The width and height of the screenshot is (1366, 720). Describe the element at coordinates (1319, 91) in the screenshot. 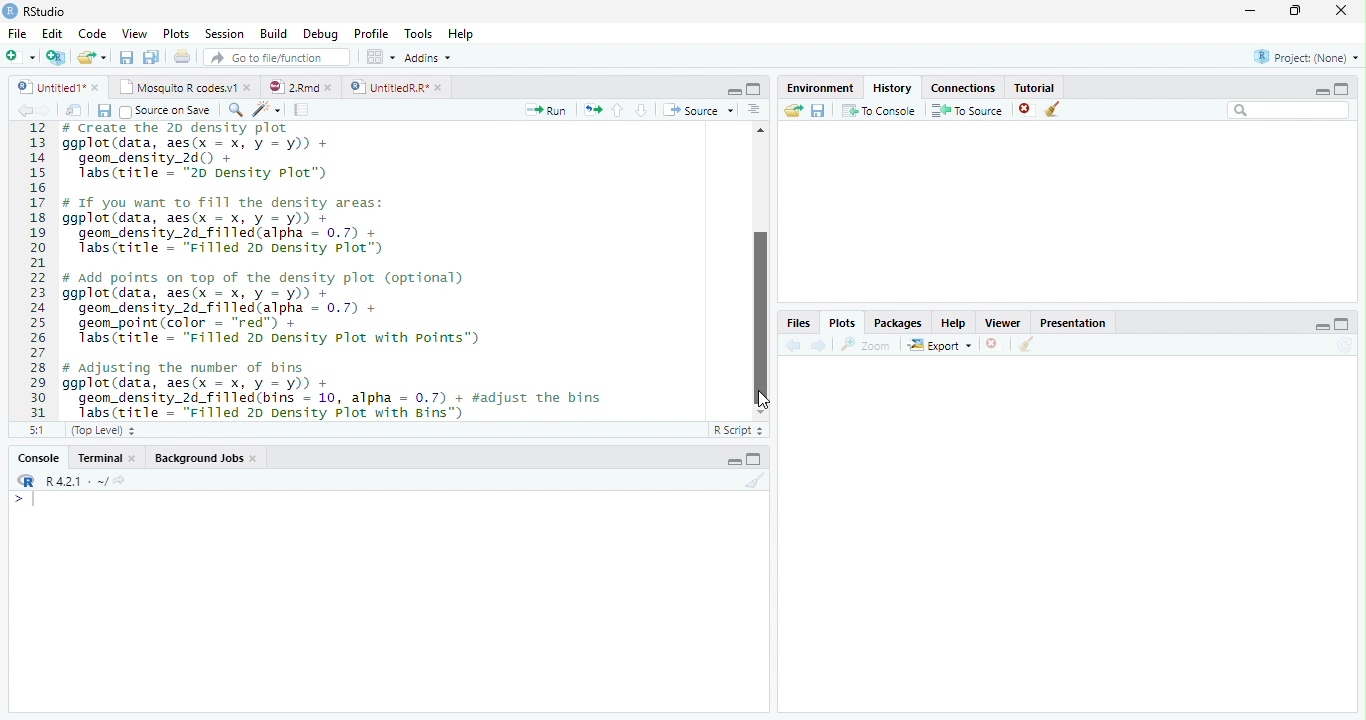

I see `minimize` at that location.